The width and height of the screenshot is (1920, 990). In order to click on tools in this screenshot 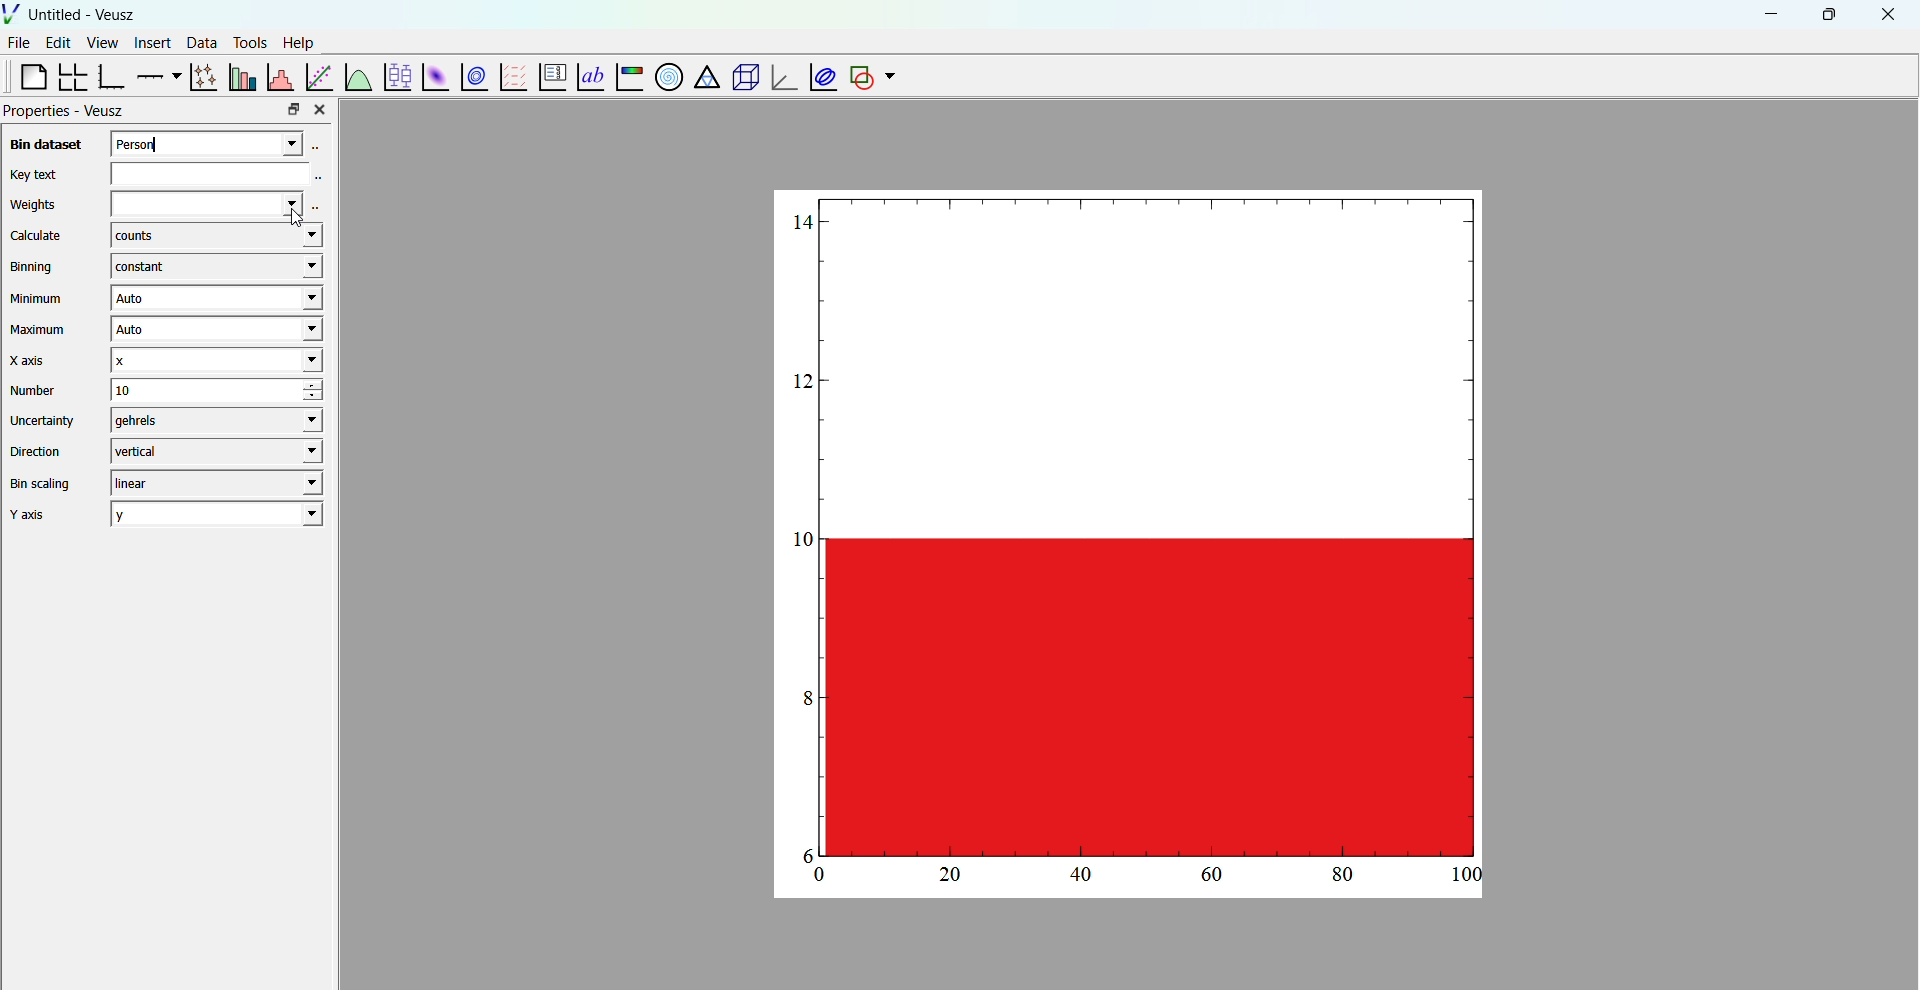, I will do `click(247, 42)`.